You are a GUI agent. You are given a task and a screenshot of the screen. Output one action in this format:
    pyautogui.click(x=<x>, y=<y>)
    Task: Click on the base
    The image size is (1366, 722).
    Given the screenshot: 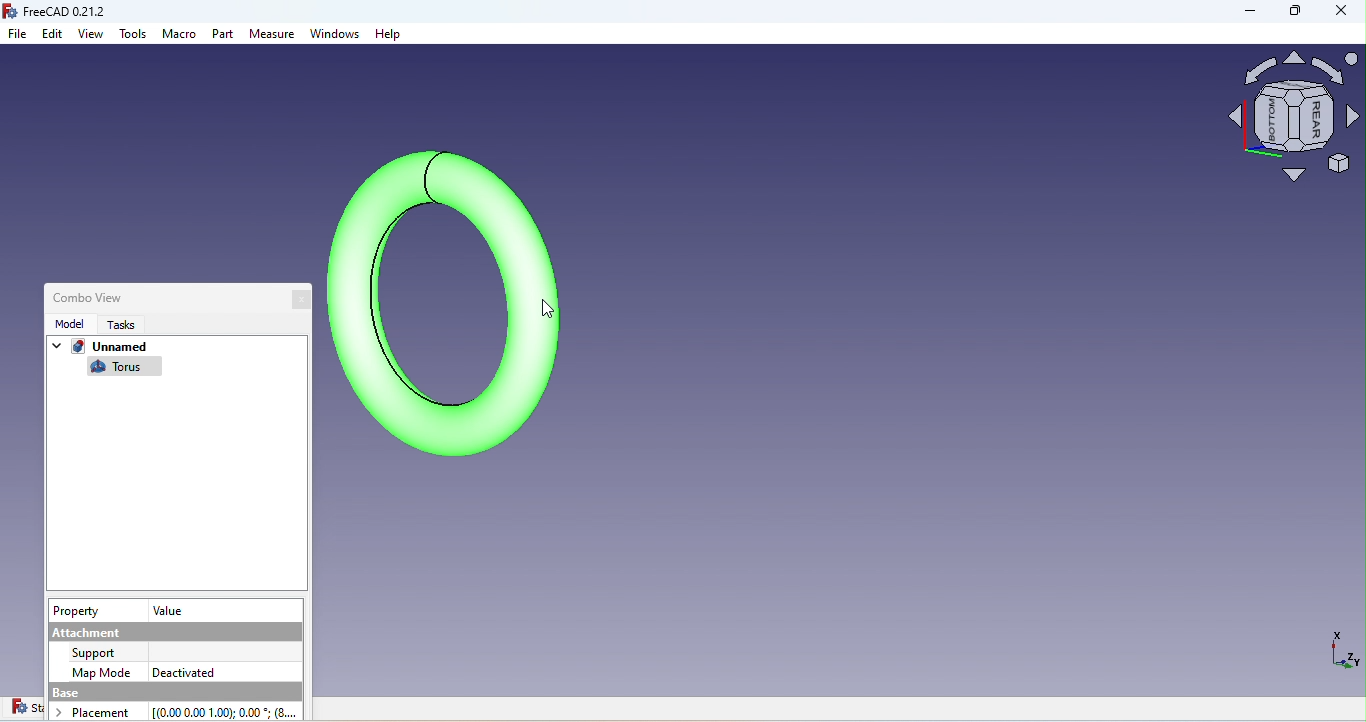 What is the action you would take?
    pyautogui.click(x=171, y=692)
    